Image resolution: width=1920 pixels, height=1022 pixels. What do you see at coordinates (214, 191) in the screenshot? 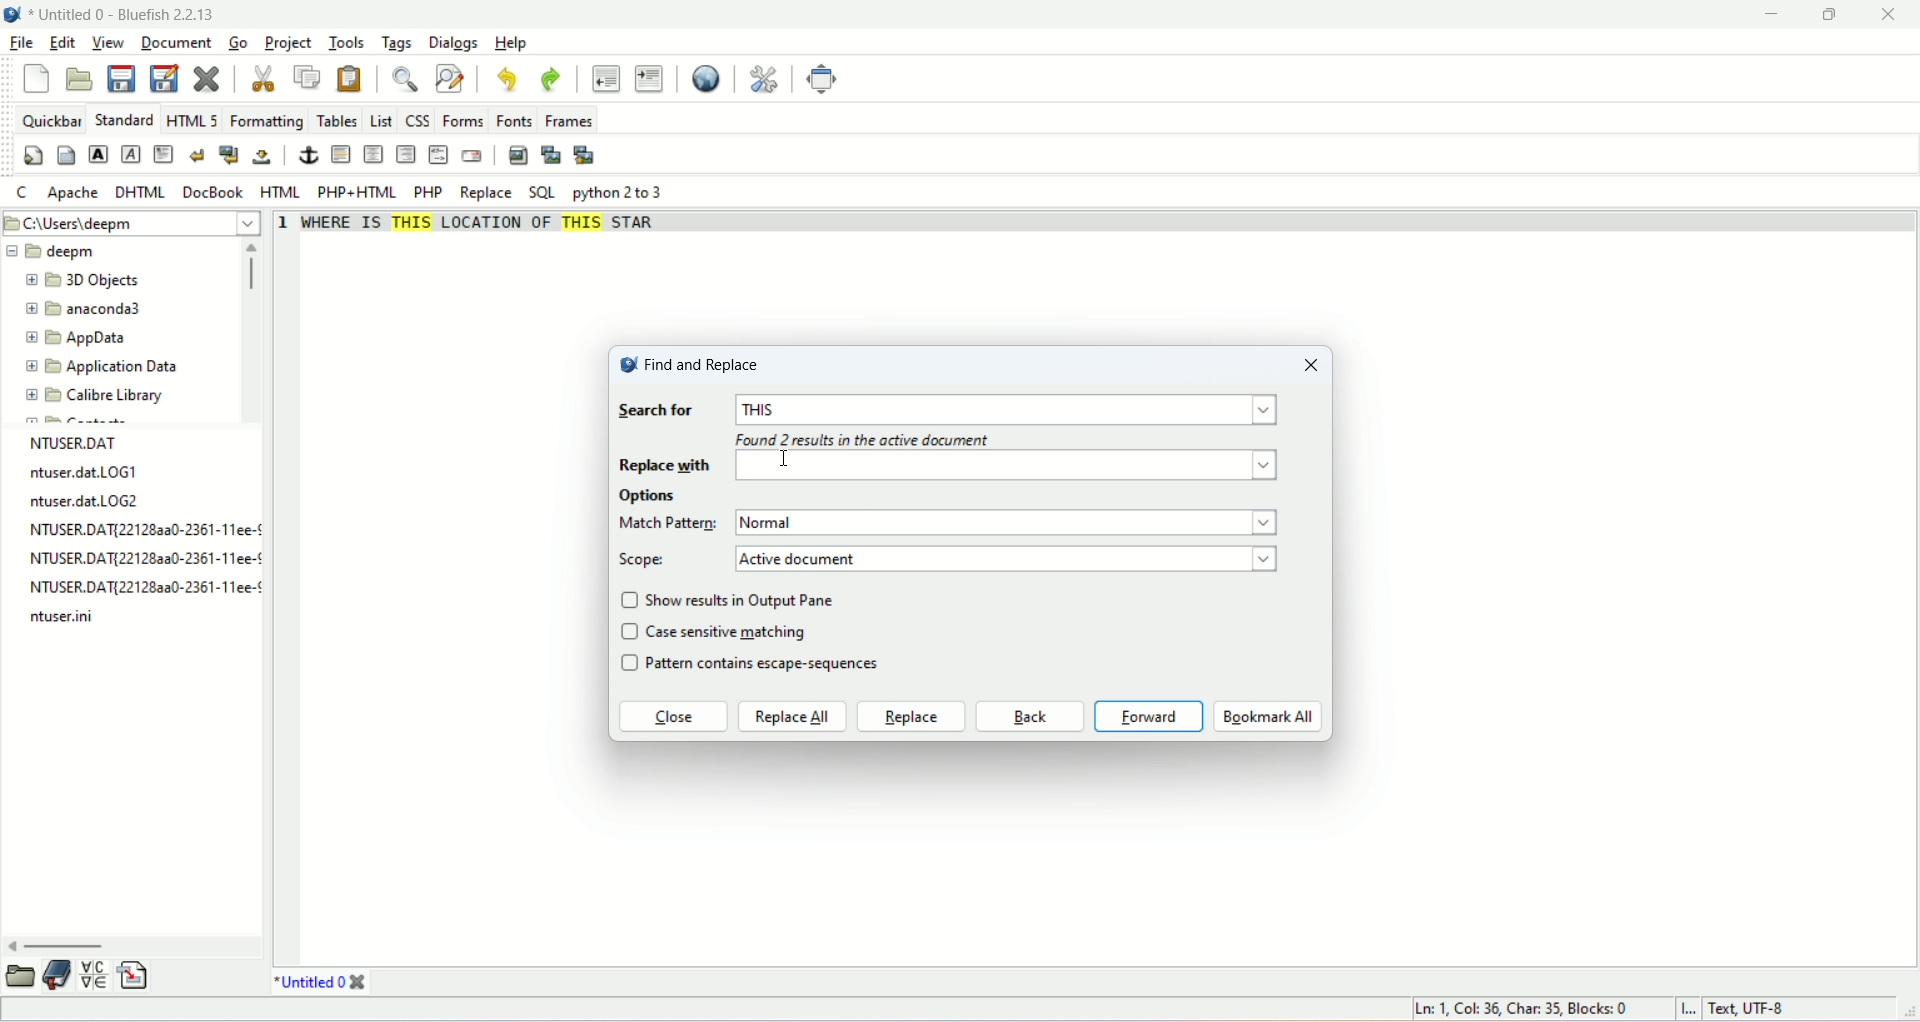
I see `DocBook` at bounding box center [214, 191].